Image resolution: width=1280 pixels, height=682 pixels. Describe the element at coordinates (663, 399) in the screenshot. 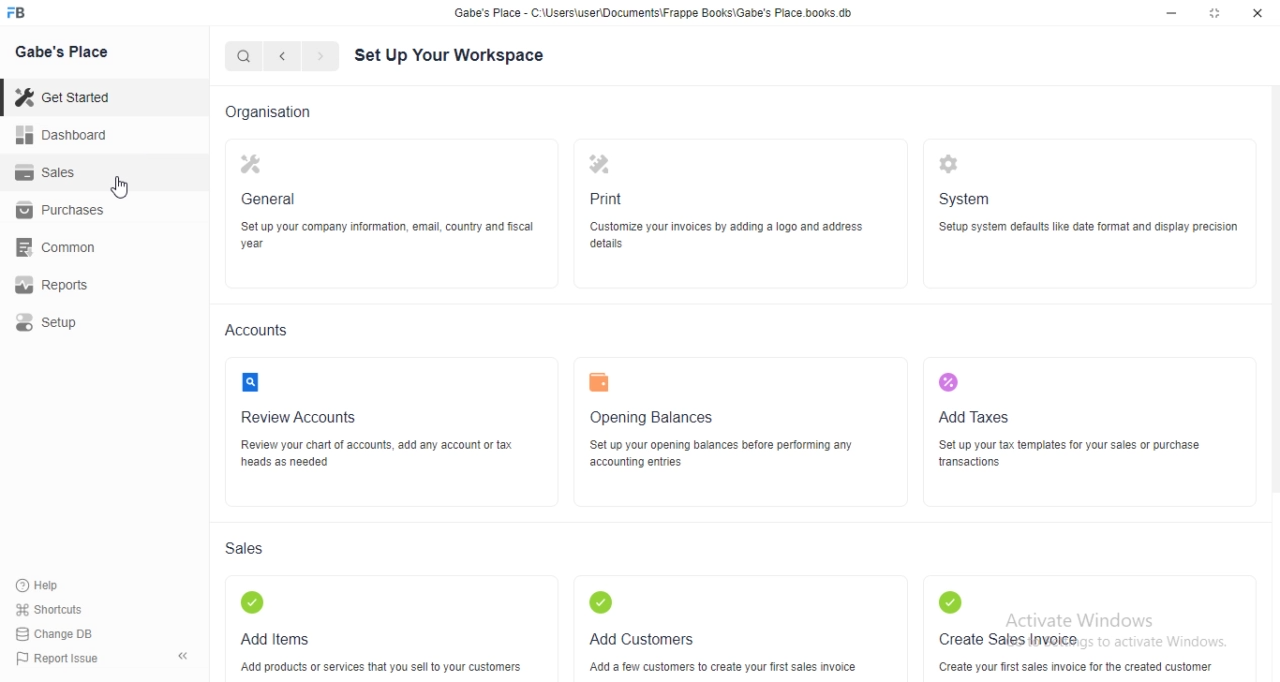

I see `w
Opening Balances` at that location.